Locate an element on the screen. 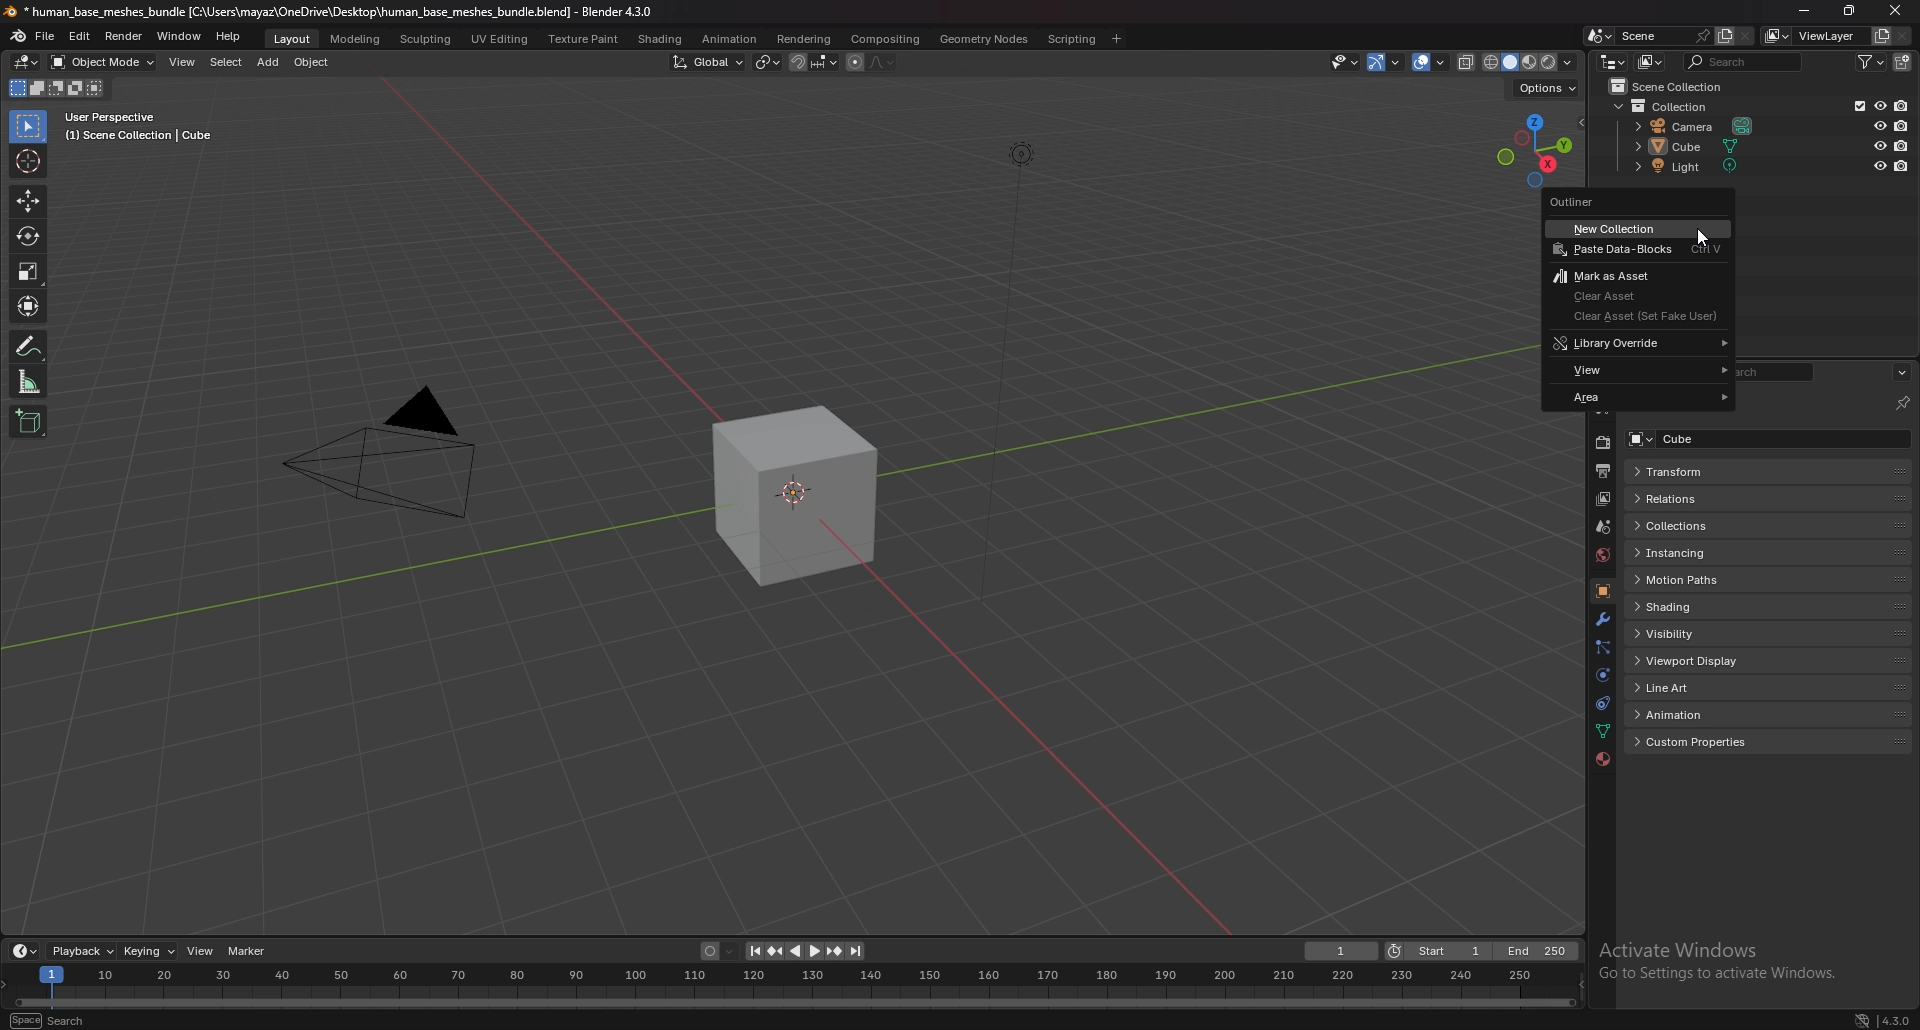  disable in renders is located at coordinates (1903, 145).